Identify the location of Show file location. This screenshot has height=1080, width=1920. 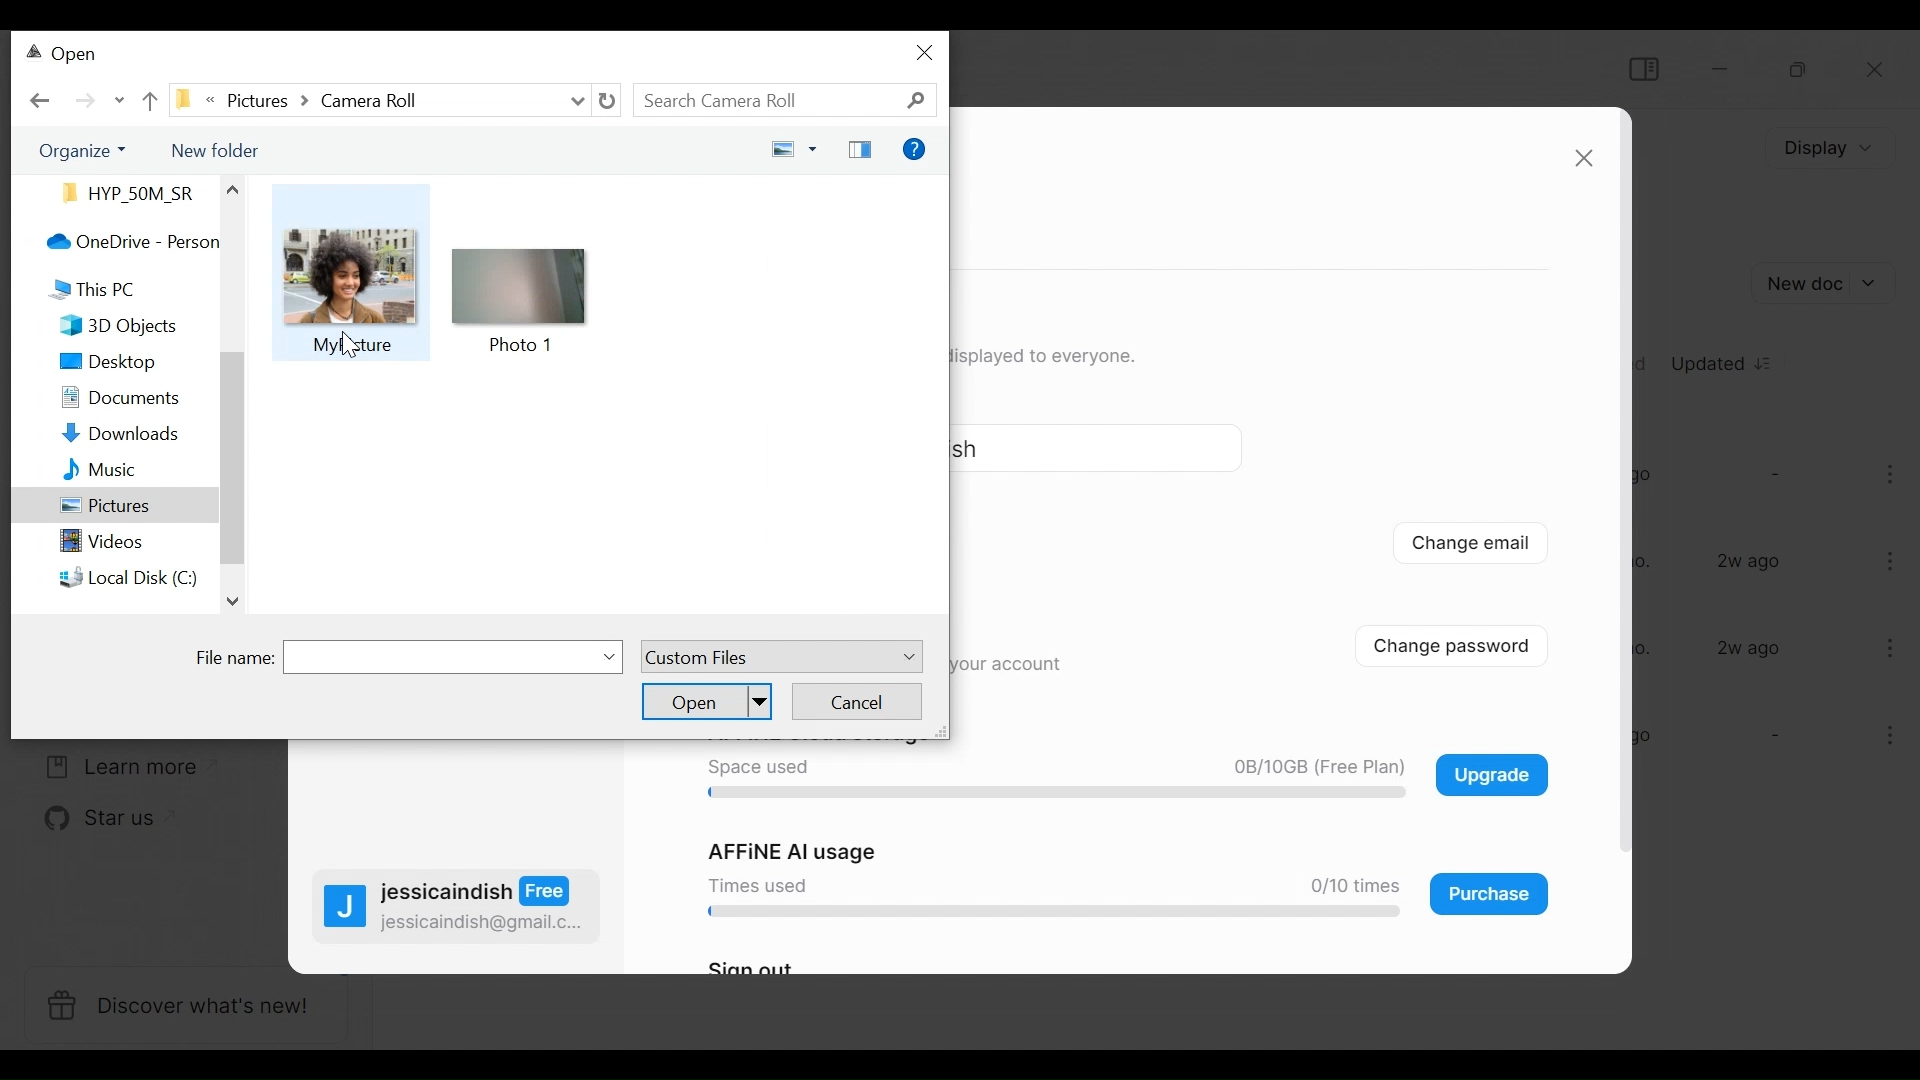
(376, 97).